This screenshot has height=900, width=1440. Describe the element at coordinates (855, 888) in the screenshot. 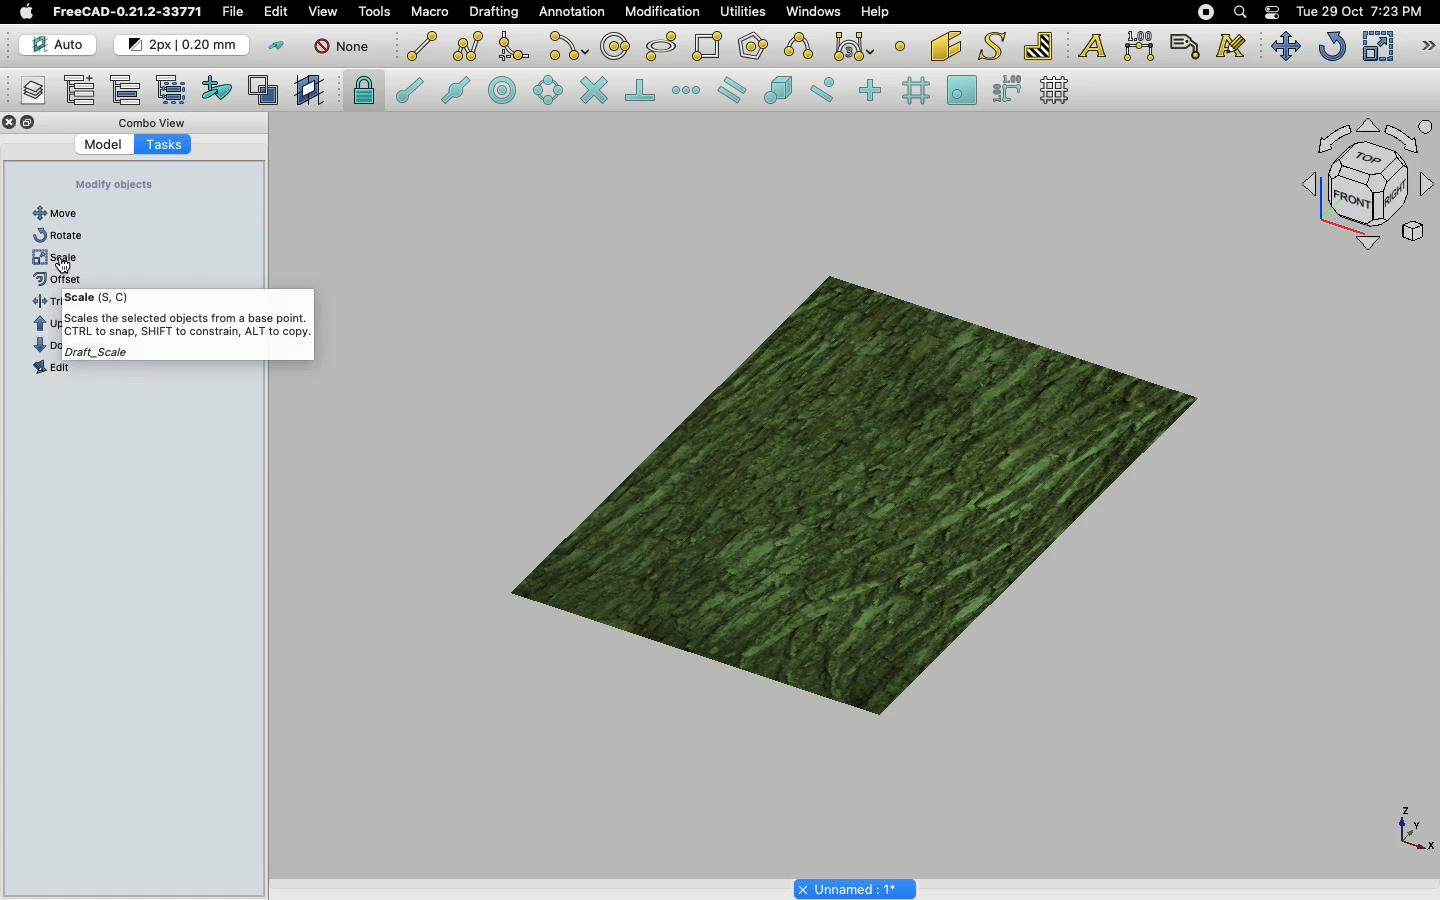

I see `Project name` at that location.